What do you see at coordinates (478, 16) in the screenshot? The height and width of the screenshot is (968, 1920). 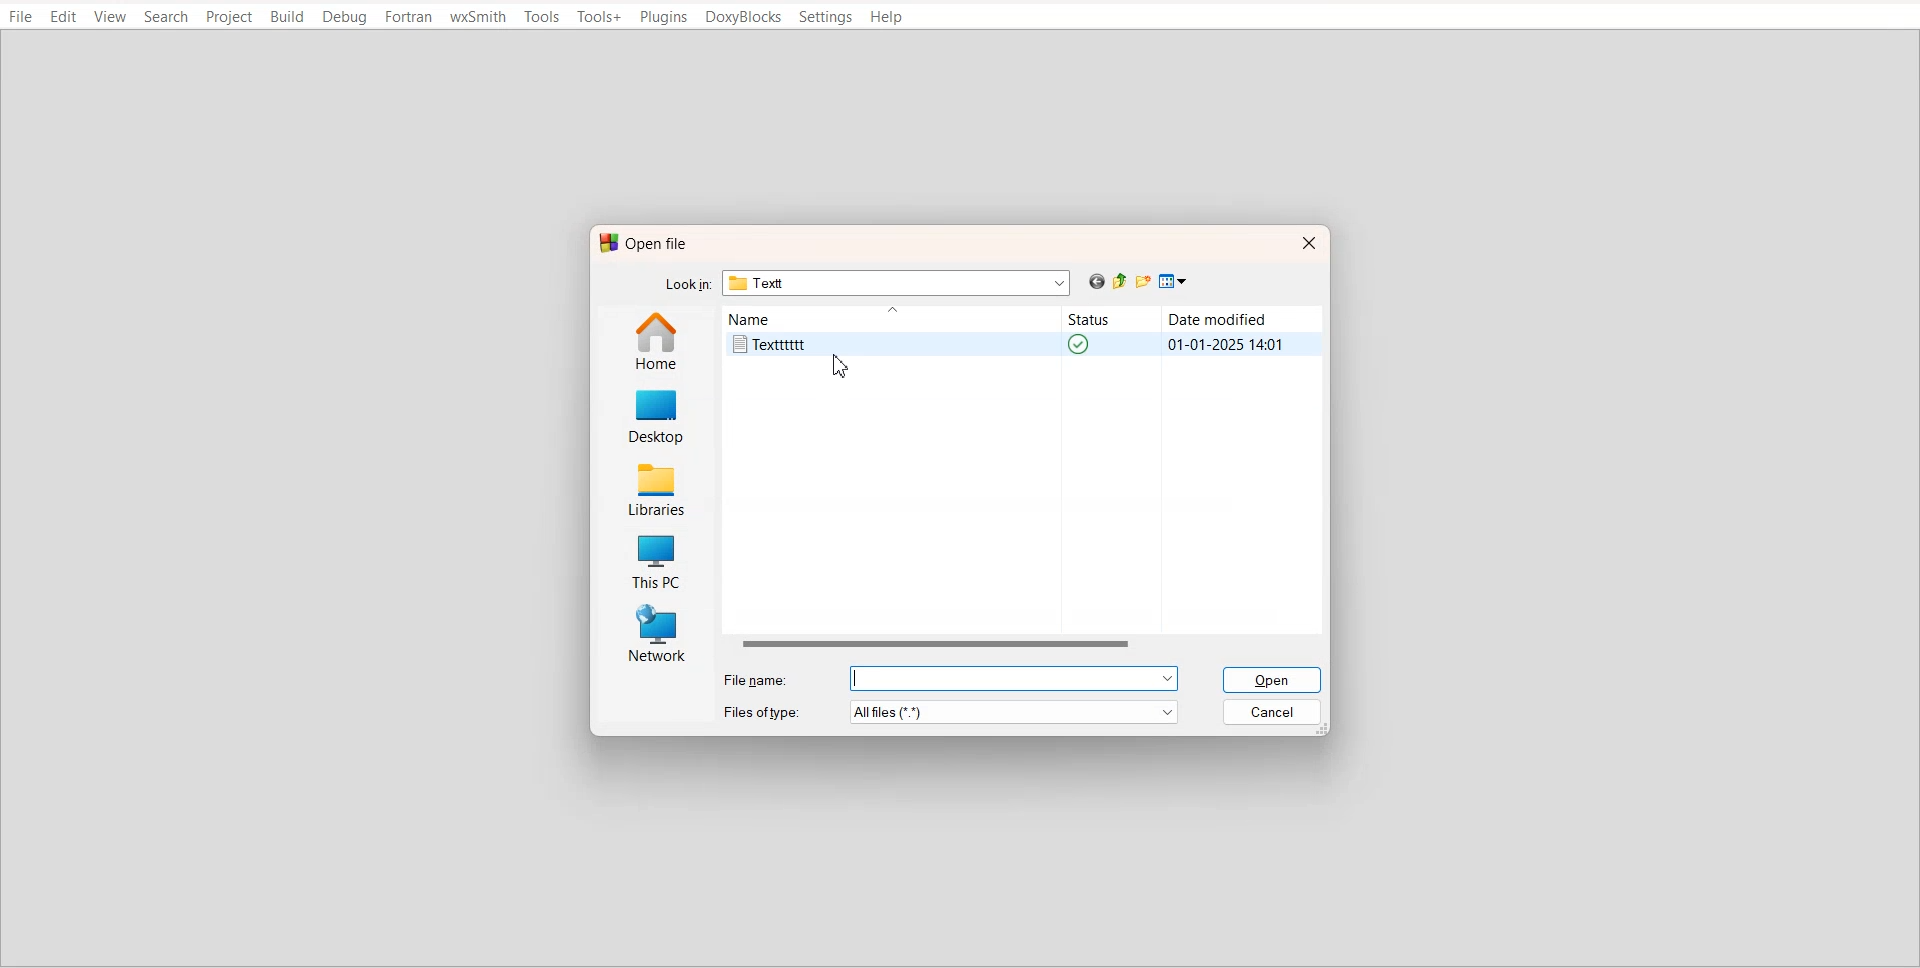 I see `wxSmith` at bounding box center [478, 16].